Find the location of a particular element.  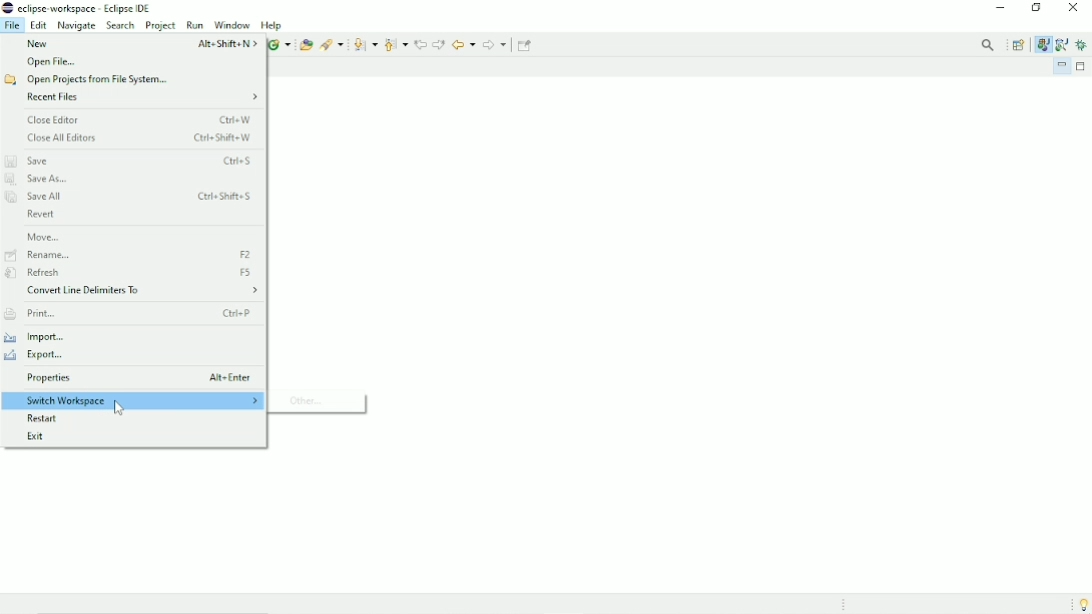

Revert is located at coordinates (41, 215).